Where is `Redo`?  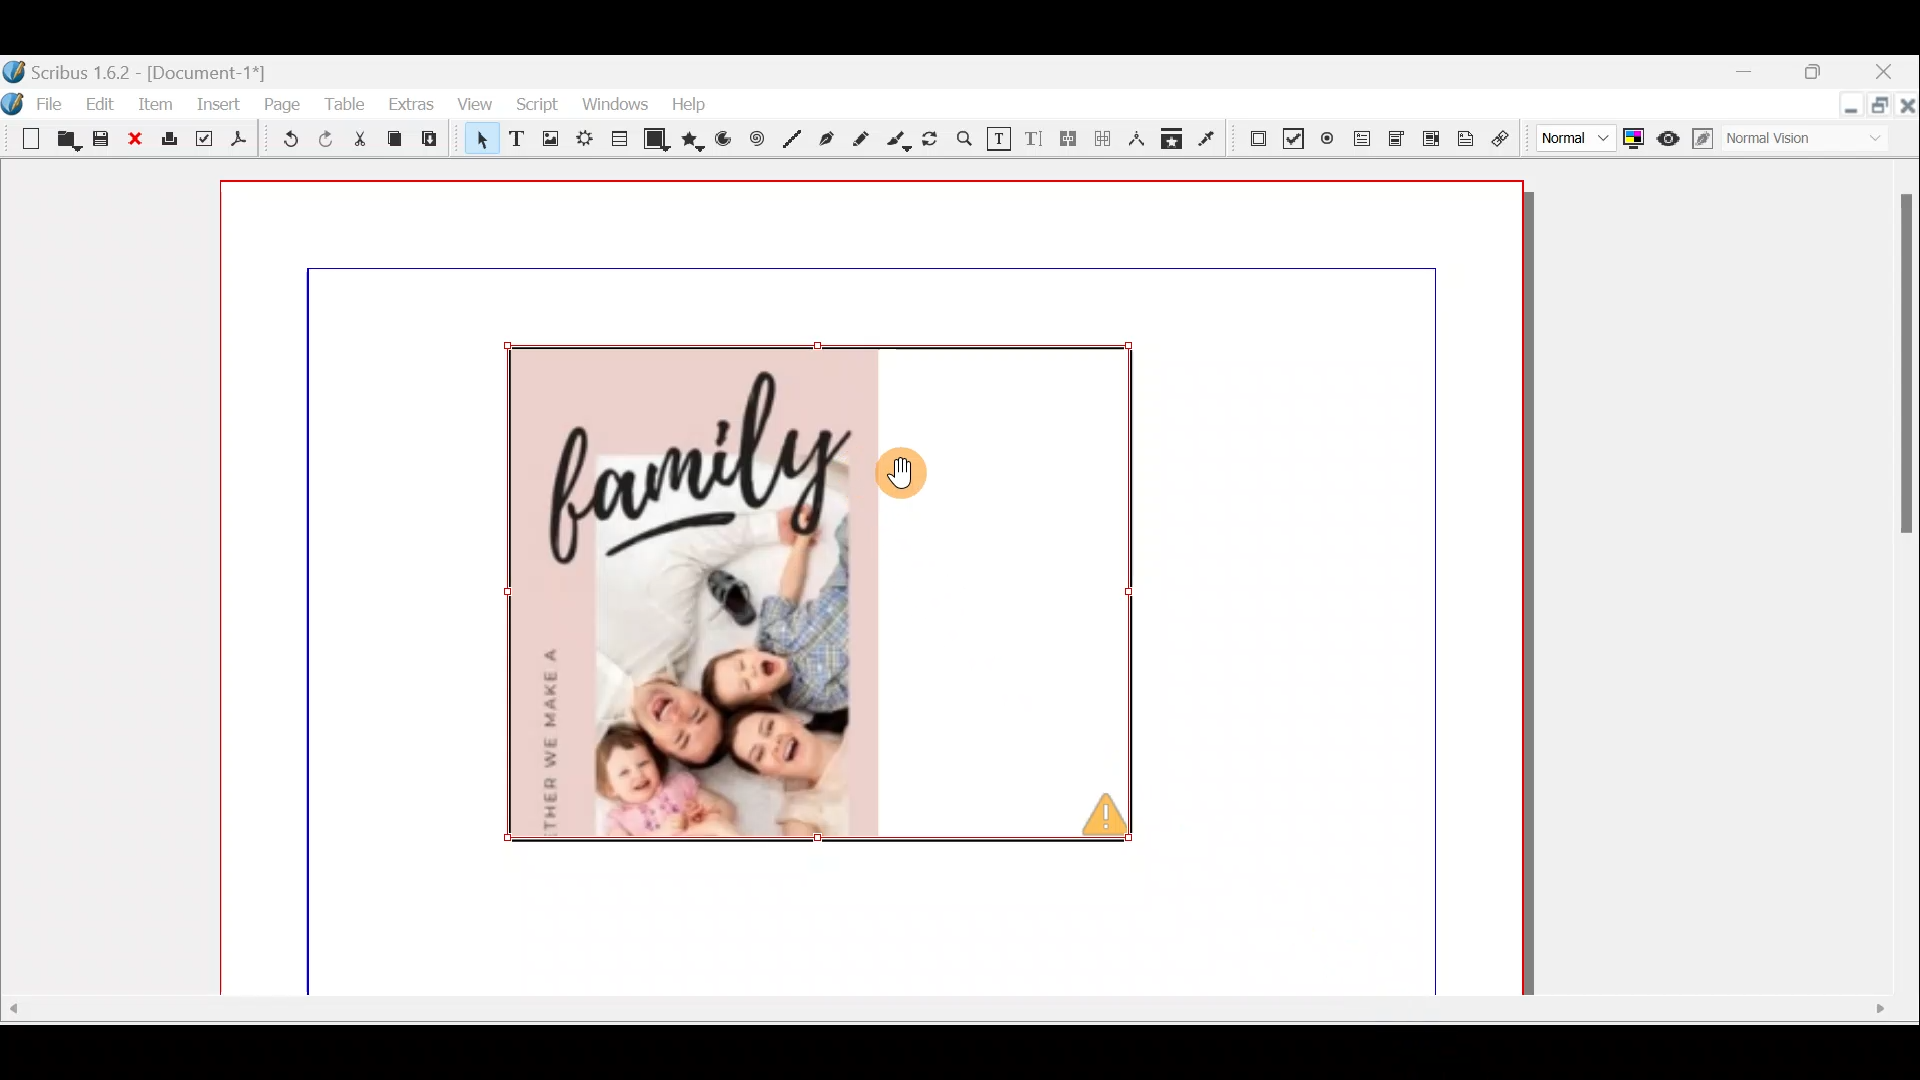 Redo is located at coordinates (325, 138).